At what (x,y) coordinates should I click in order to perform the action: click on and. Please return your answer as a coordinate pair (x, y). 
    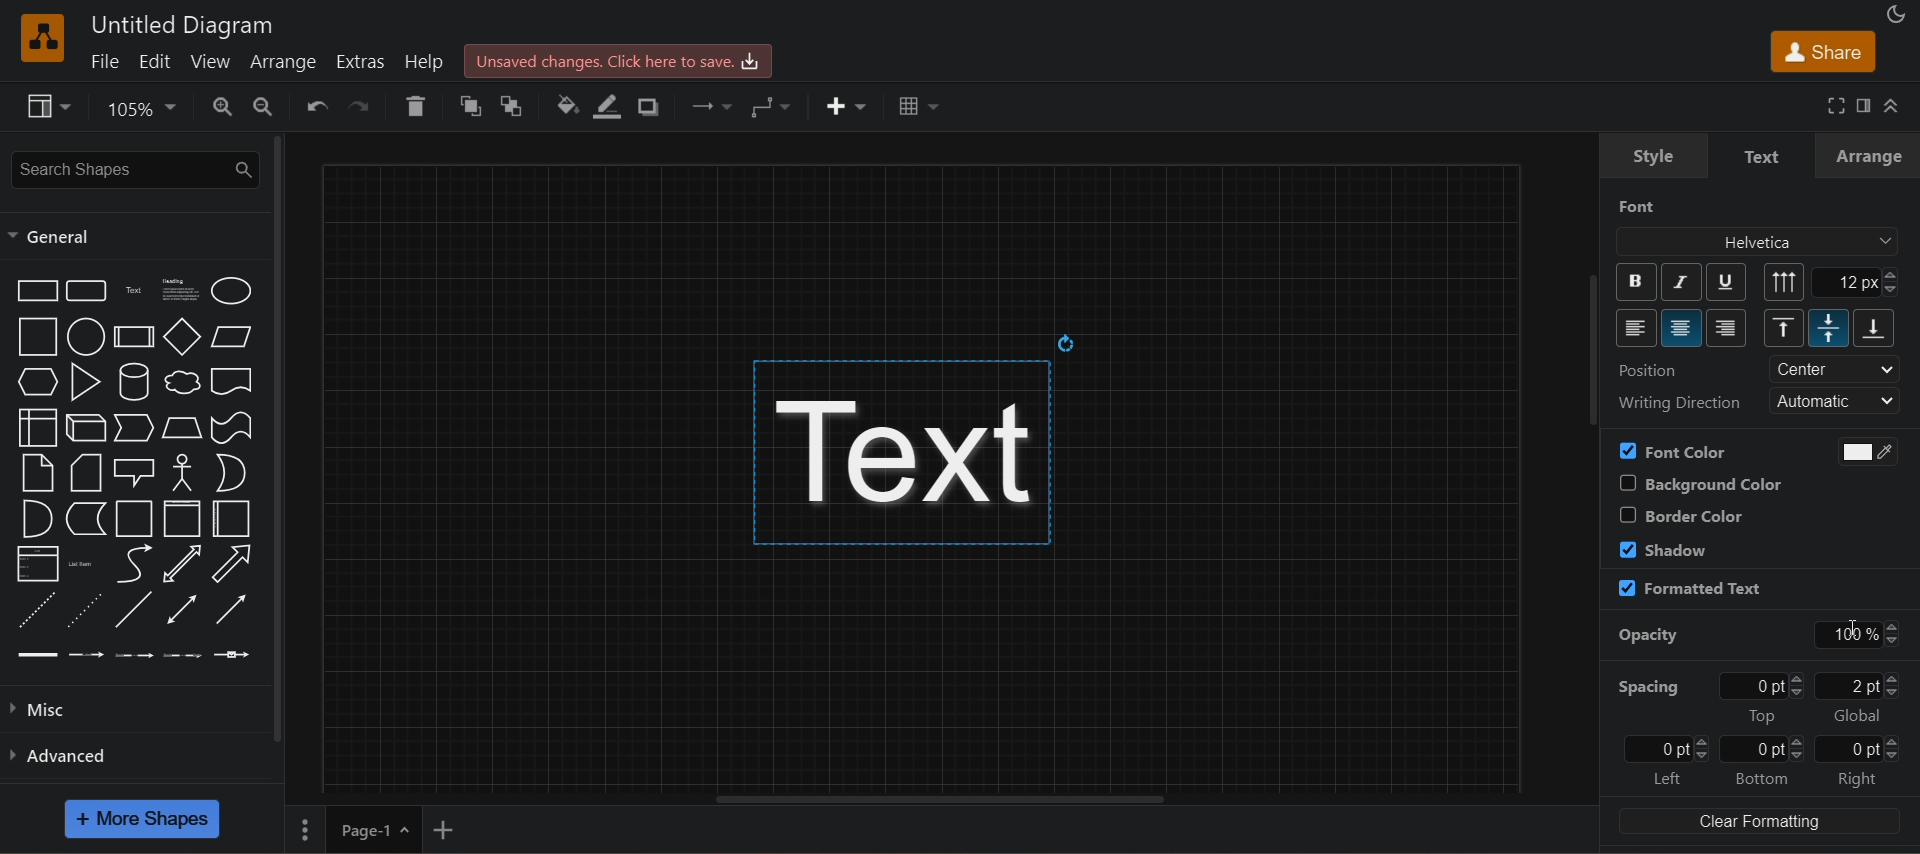
    Looking at the image, I should click on (38, 518).